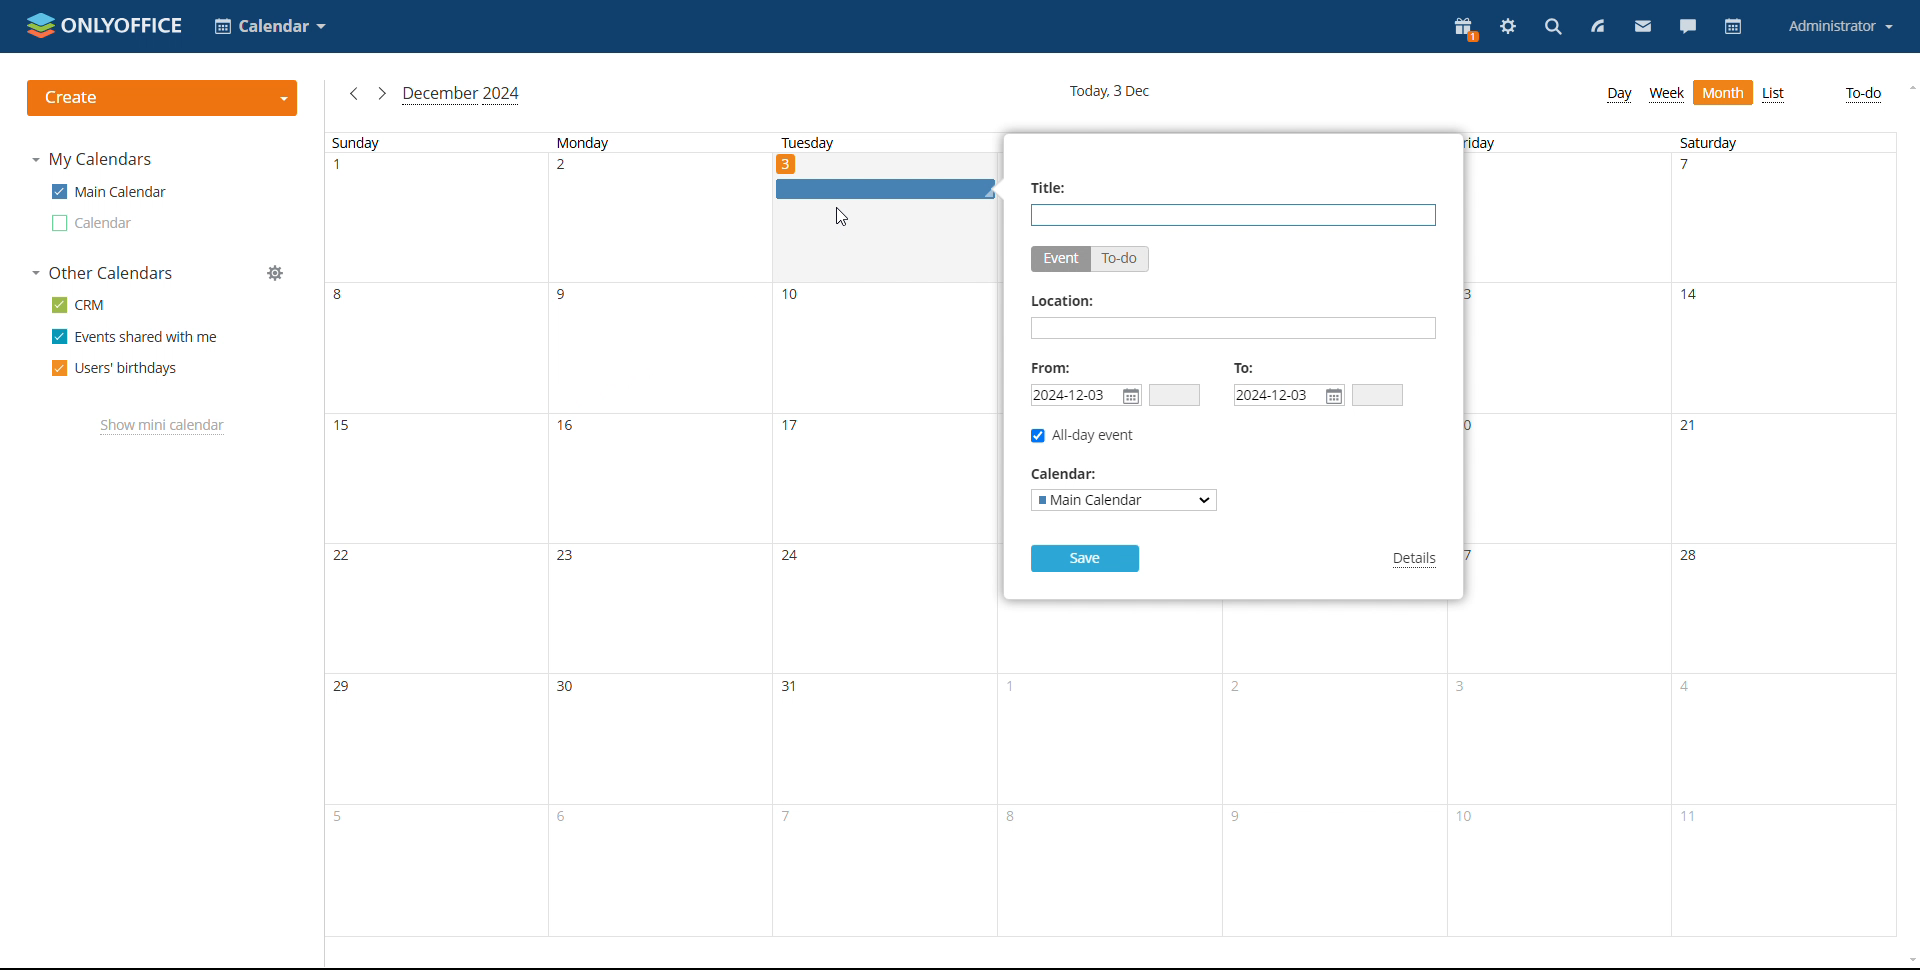 The width and height of the screenshot is (1920, 970). I want to click on add location, so click(1234, 328).